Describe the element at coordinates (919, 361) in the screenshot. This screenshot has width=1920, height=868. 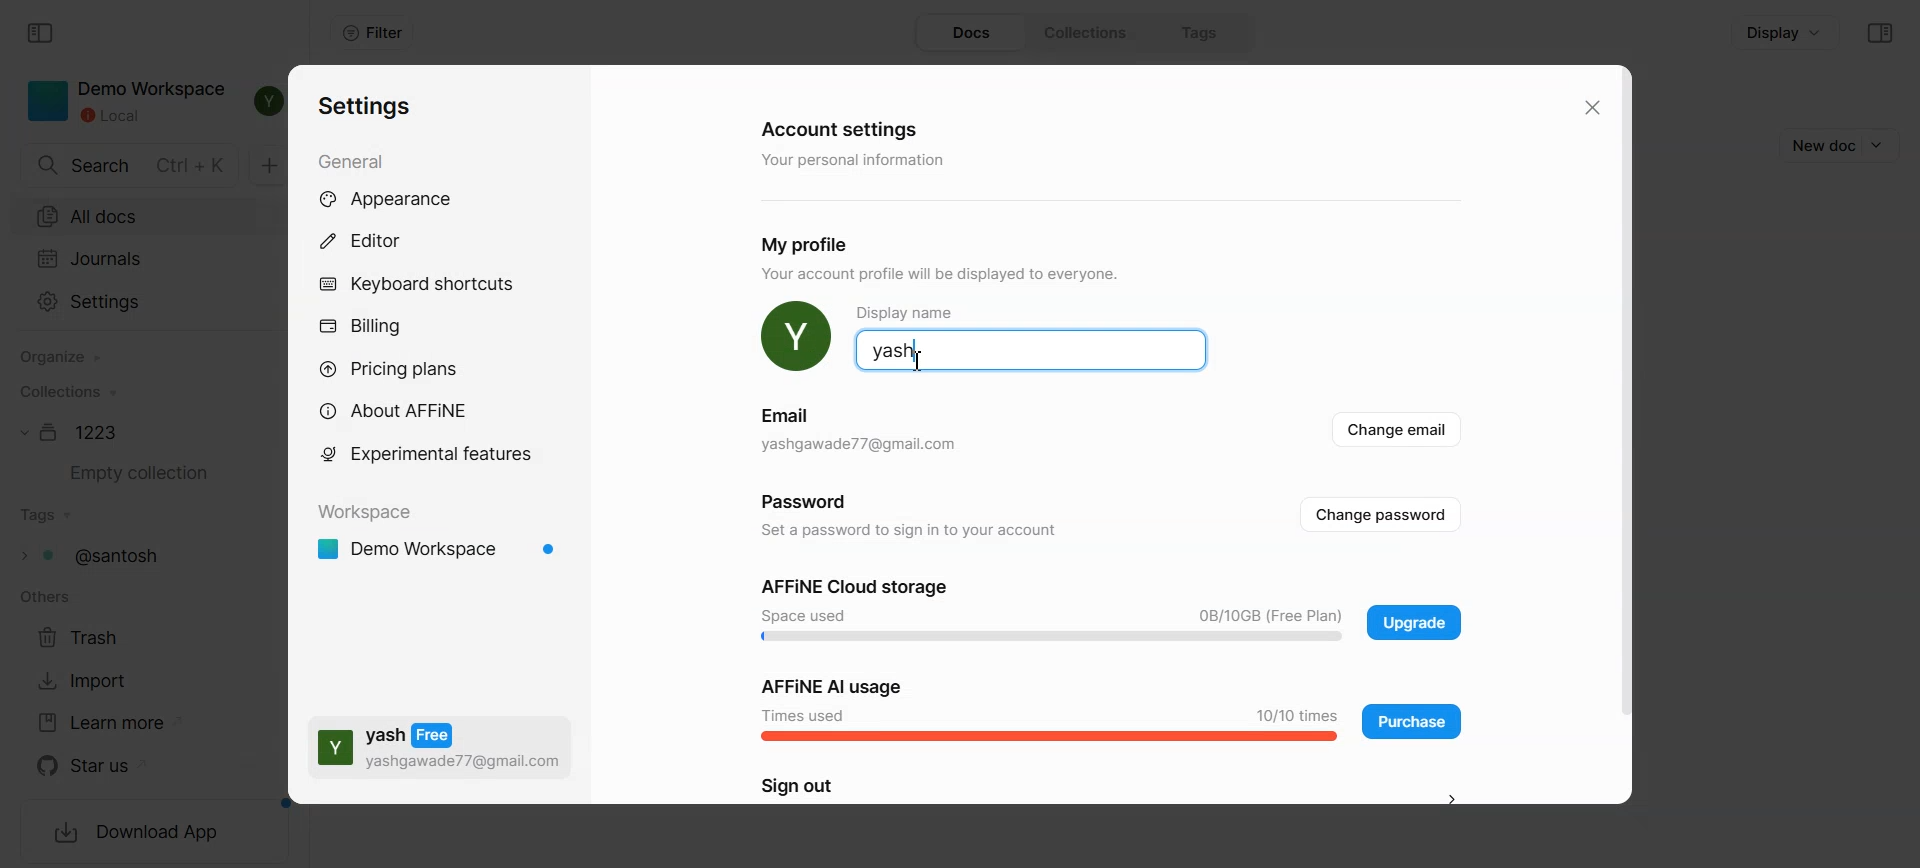
I see `Text cursor` at that location.